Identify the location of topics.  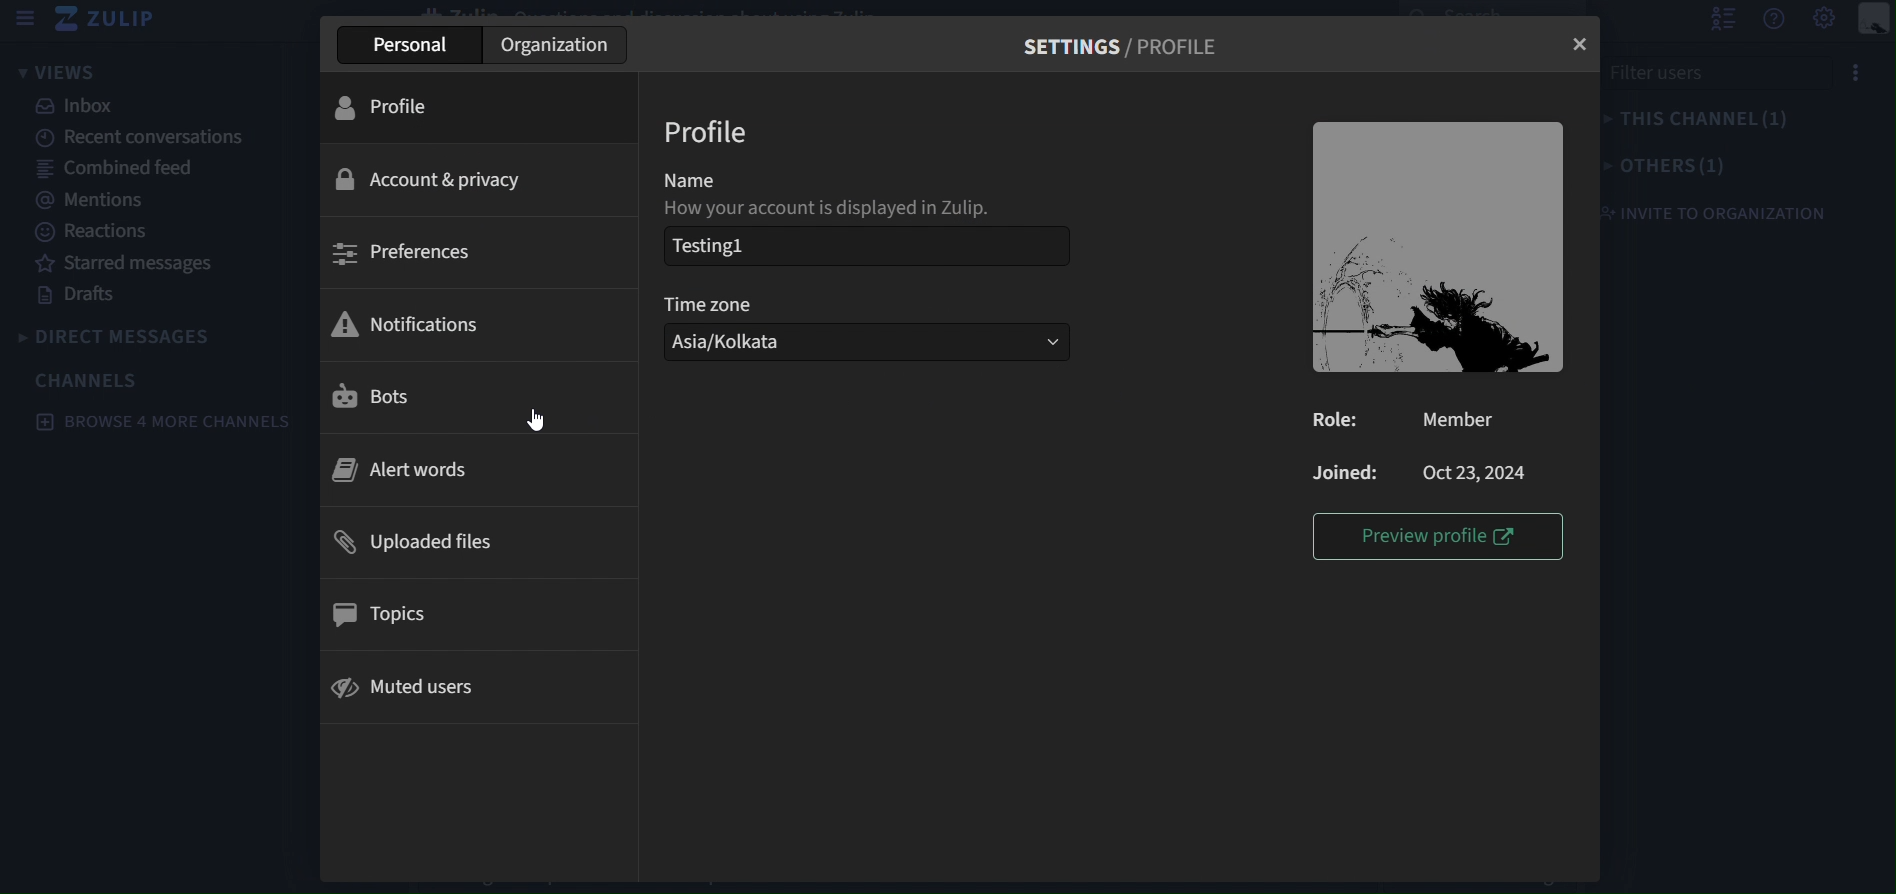
(466, 615).